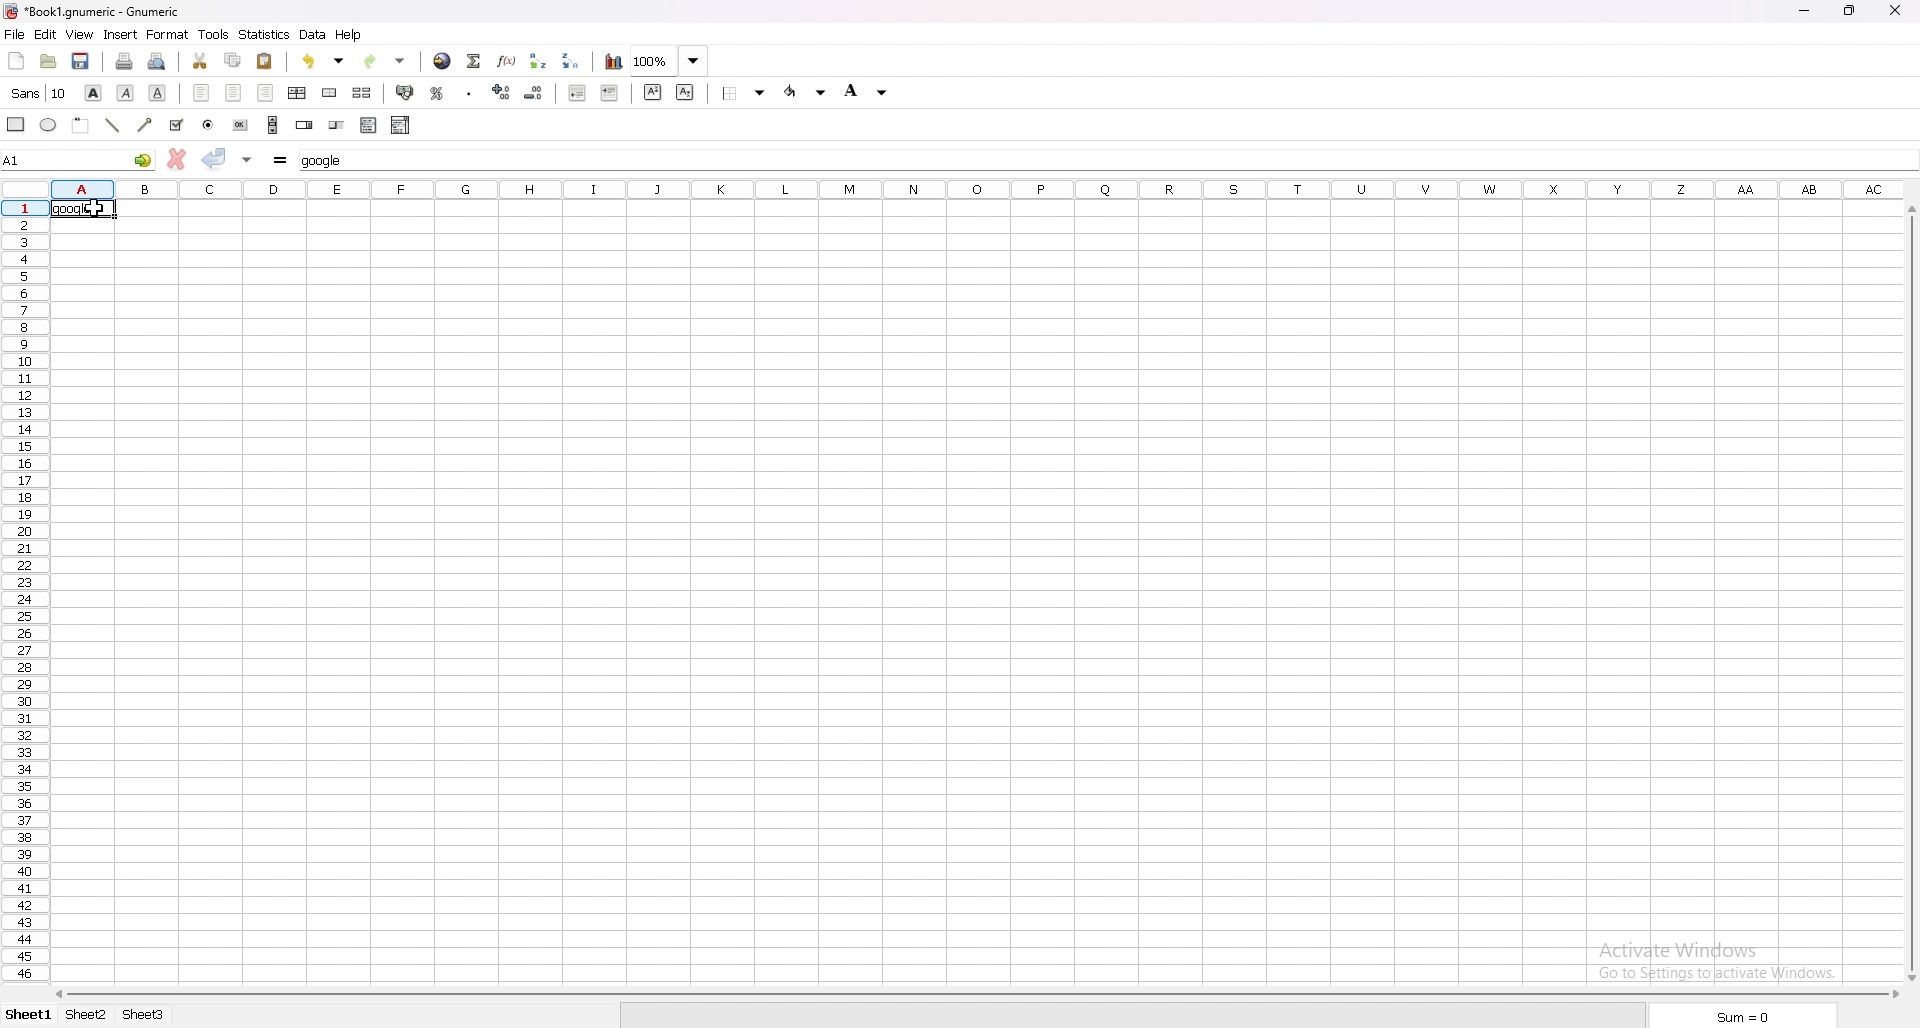  Describe the element at coordinates (1748, 1016) in the screenshot. I see `Sum = 0` at that location.